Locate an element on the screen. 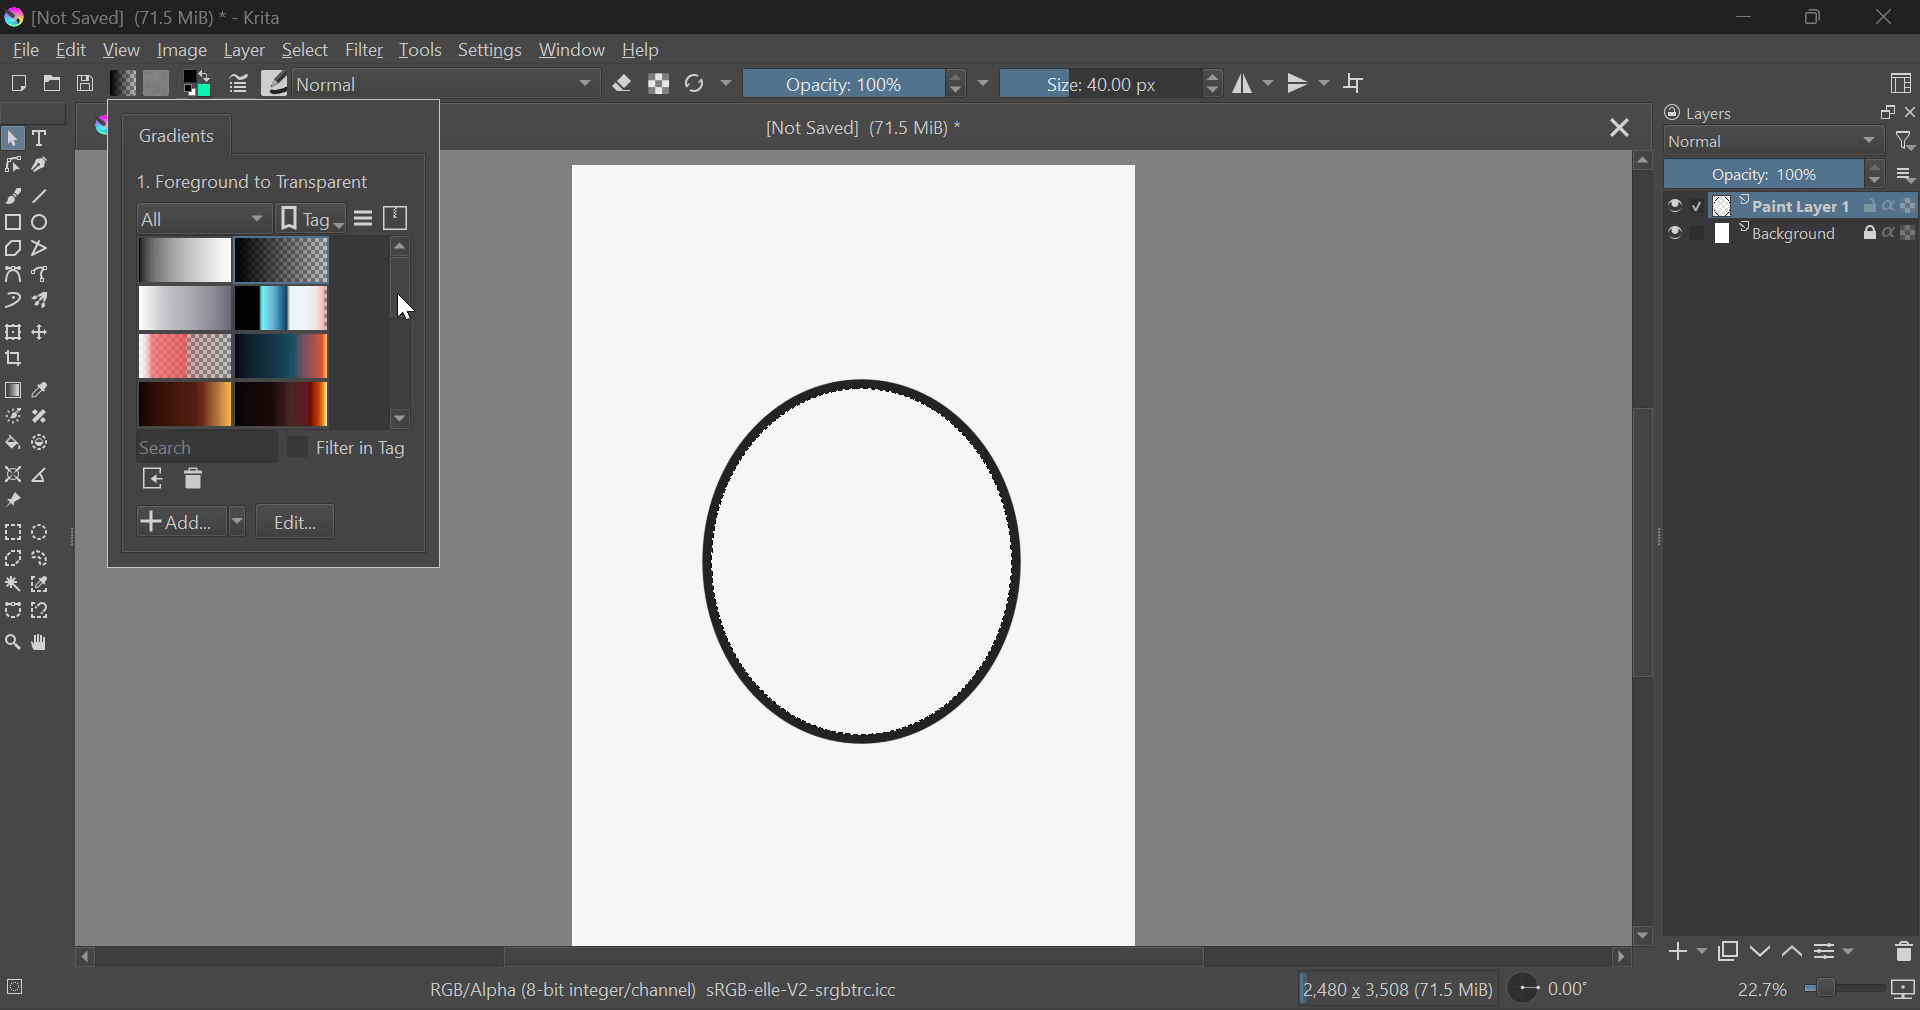 The image size is (1920, 1010). Delete is located at coordinates (194, 480).